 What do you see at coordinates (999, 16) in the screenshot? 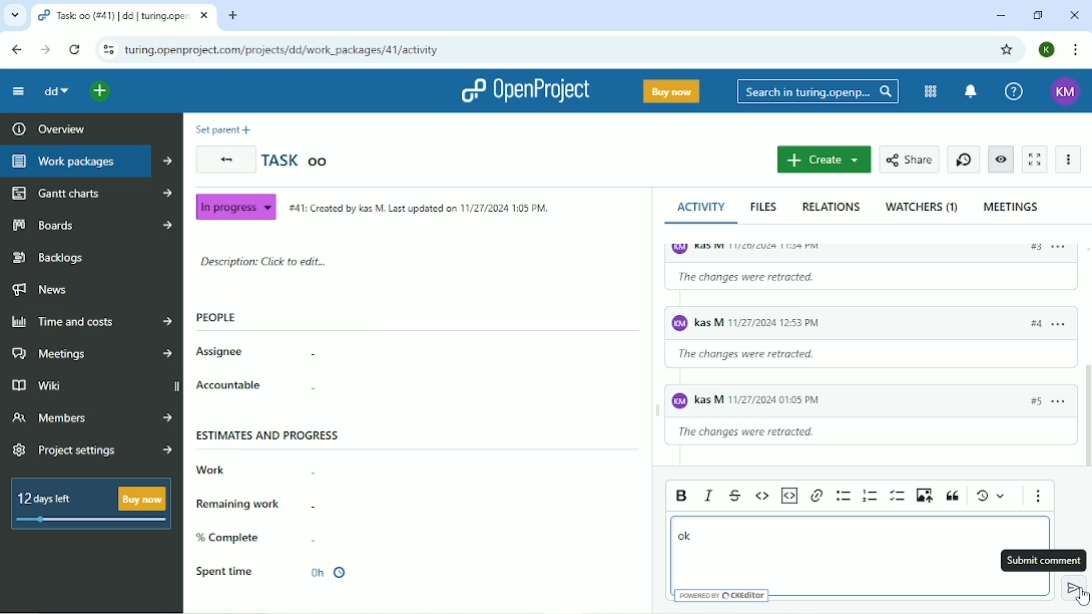
I see `Minimize` at bounding box center [999, 16].